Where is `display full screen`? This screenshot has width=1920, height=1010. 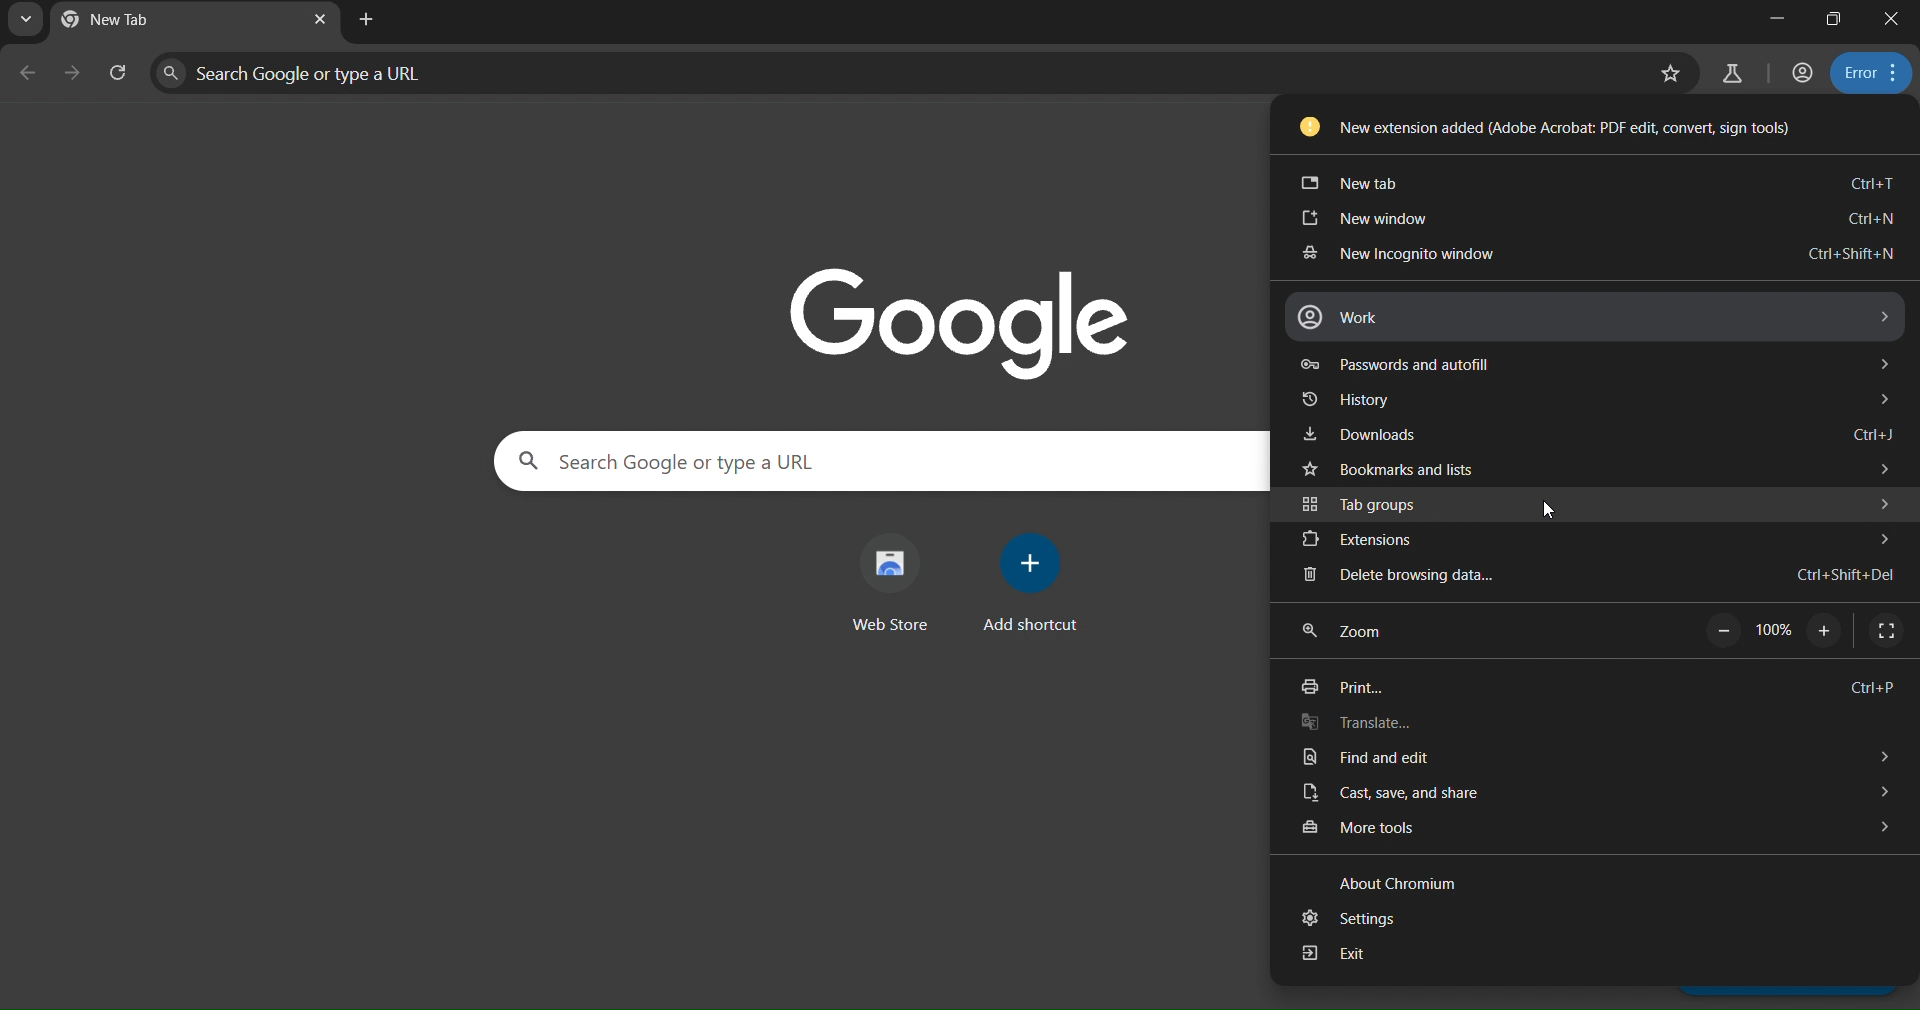 display full screen is located at coordinates (1885, 631).